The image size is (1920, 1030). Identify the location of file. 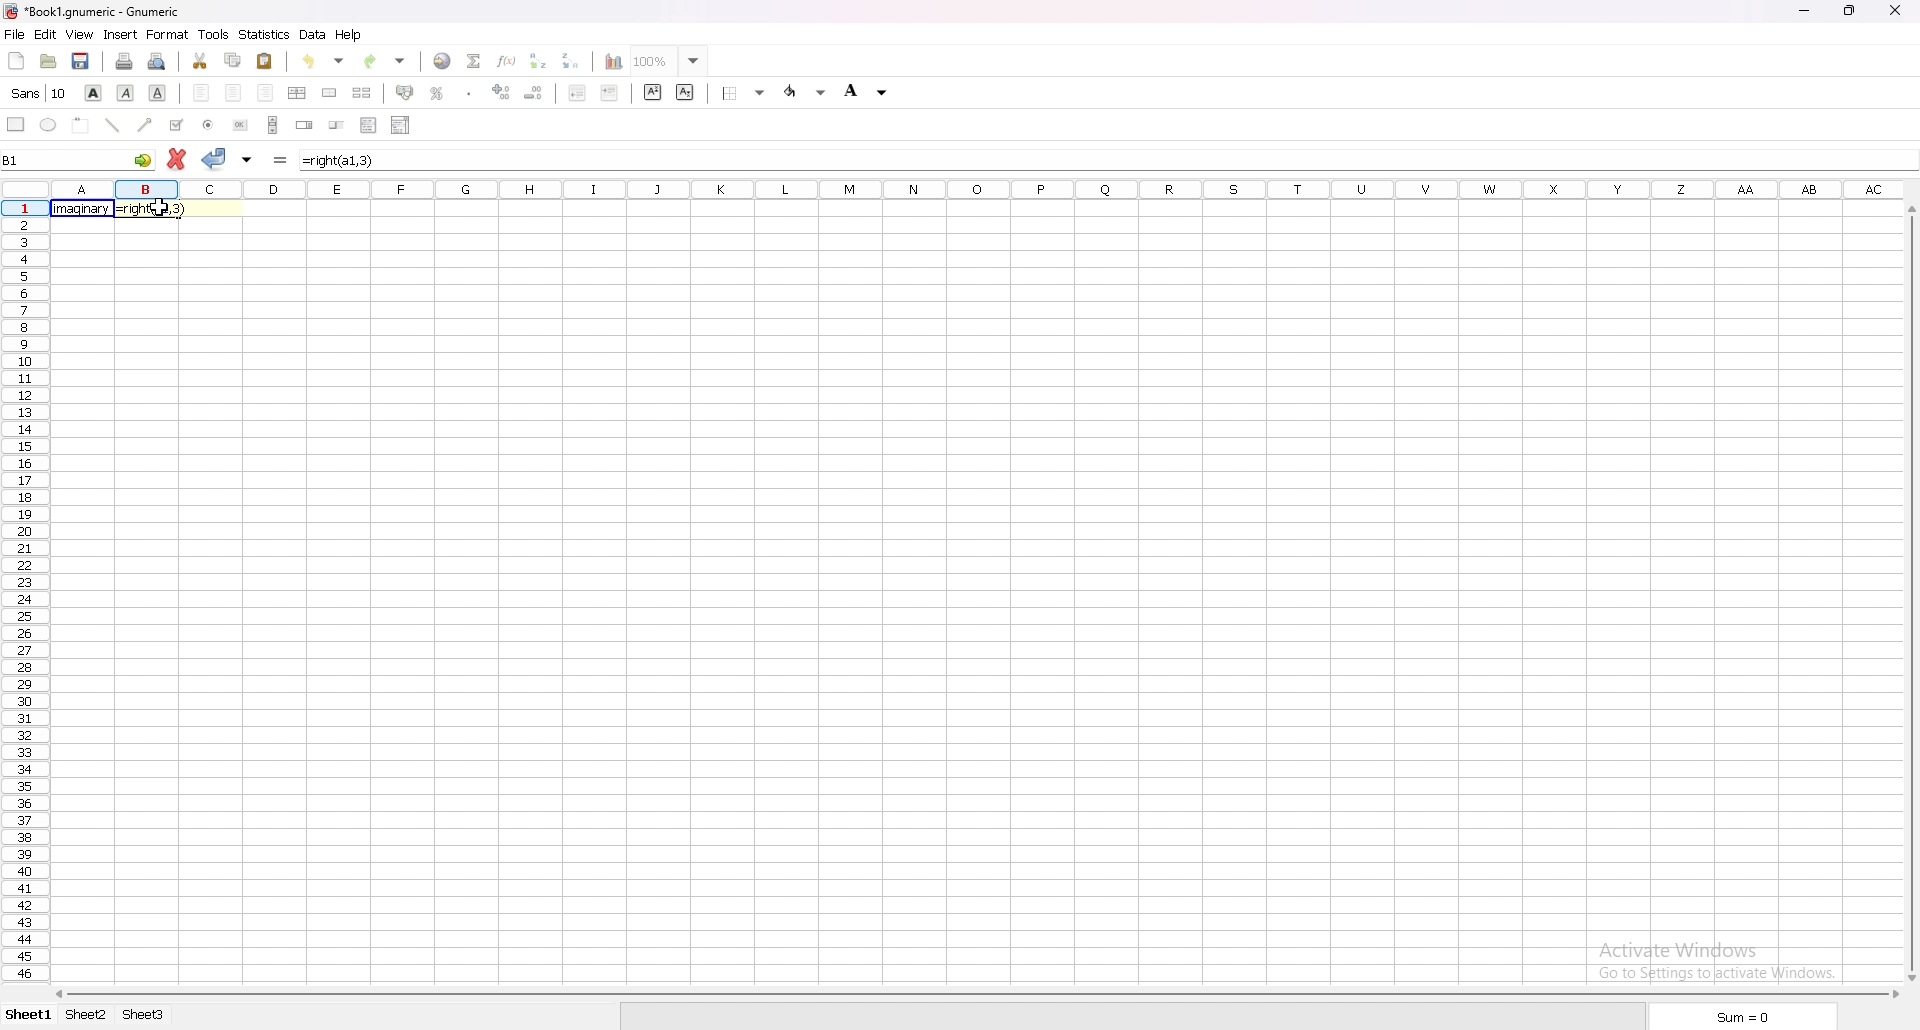
(15, 34).